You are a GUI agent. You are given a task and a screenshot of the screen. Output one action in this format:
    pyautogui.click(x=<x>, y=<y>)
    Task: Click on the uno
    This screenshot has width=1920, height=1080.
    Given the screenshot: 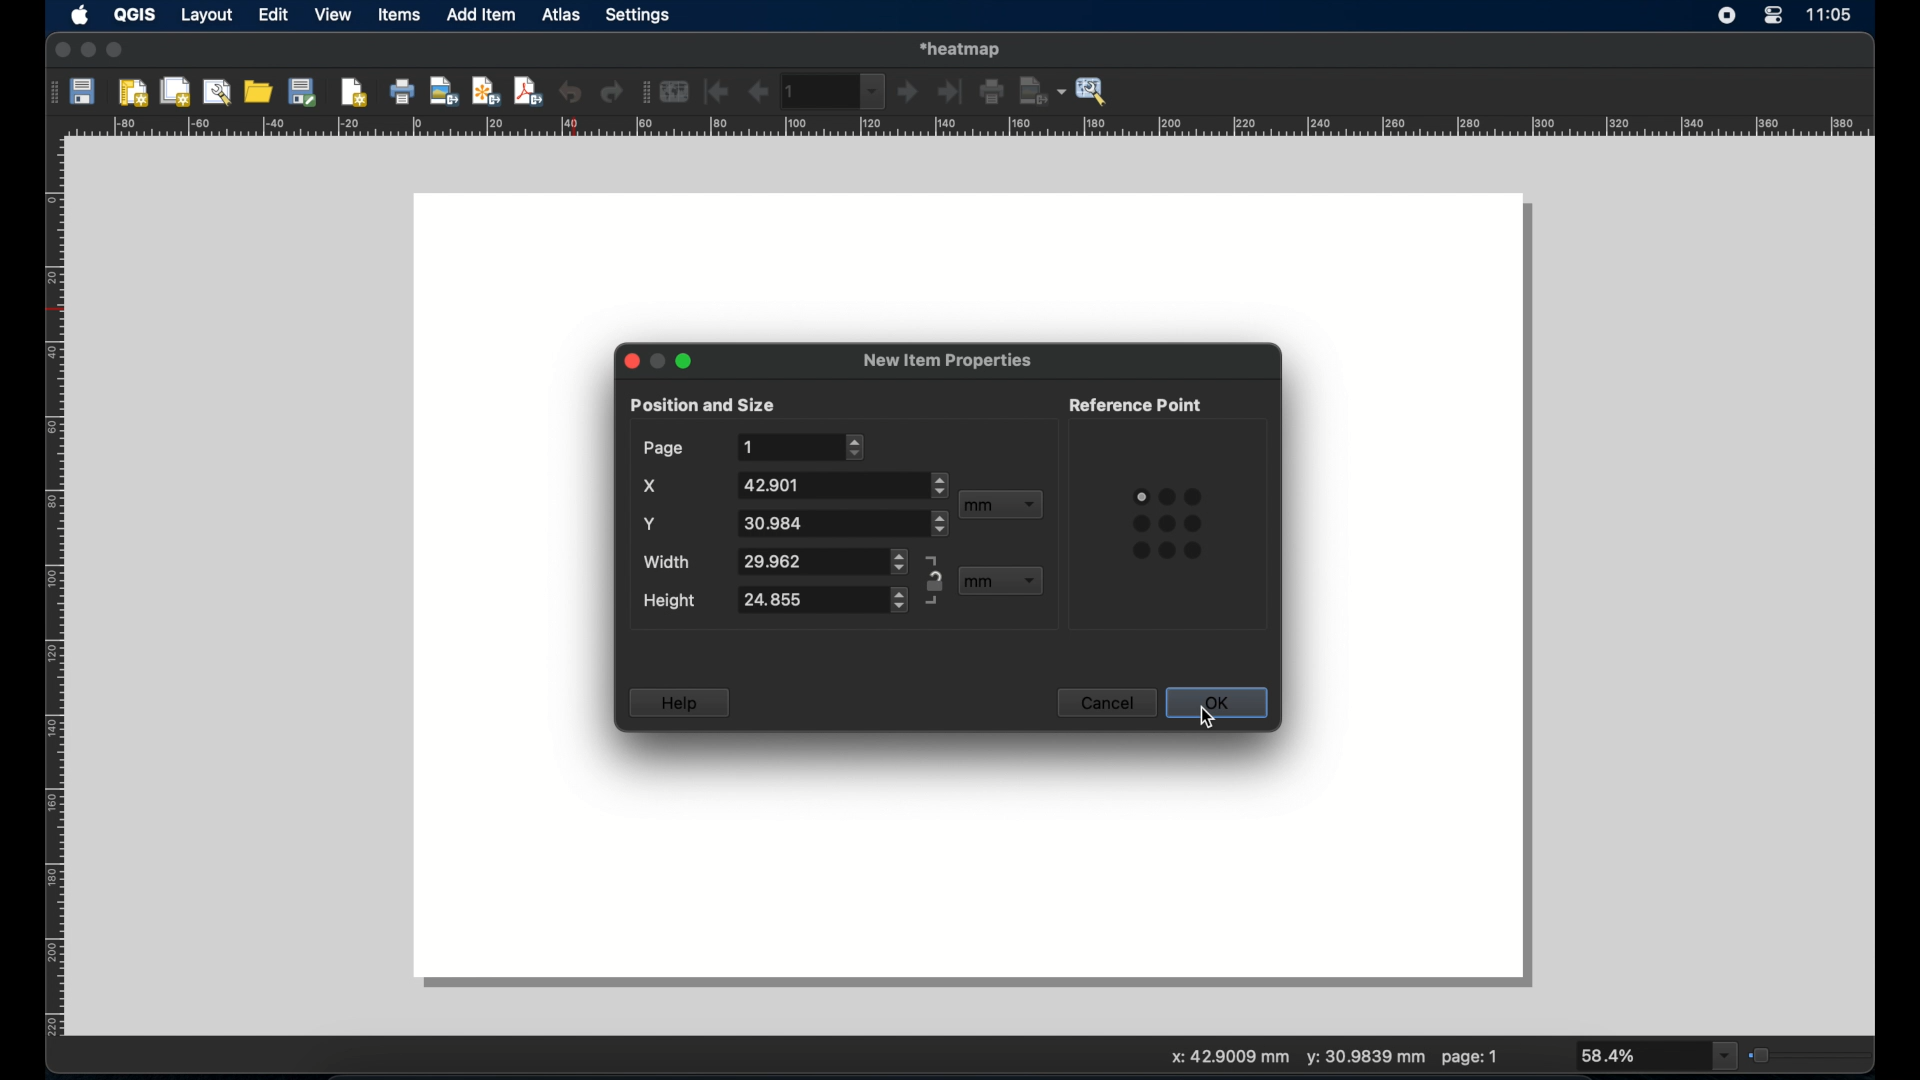 What is the action you would take?
    pyautogui.click(x=571, y=91)
    